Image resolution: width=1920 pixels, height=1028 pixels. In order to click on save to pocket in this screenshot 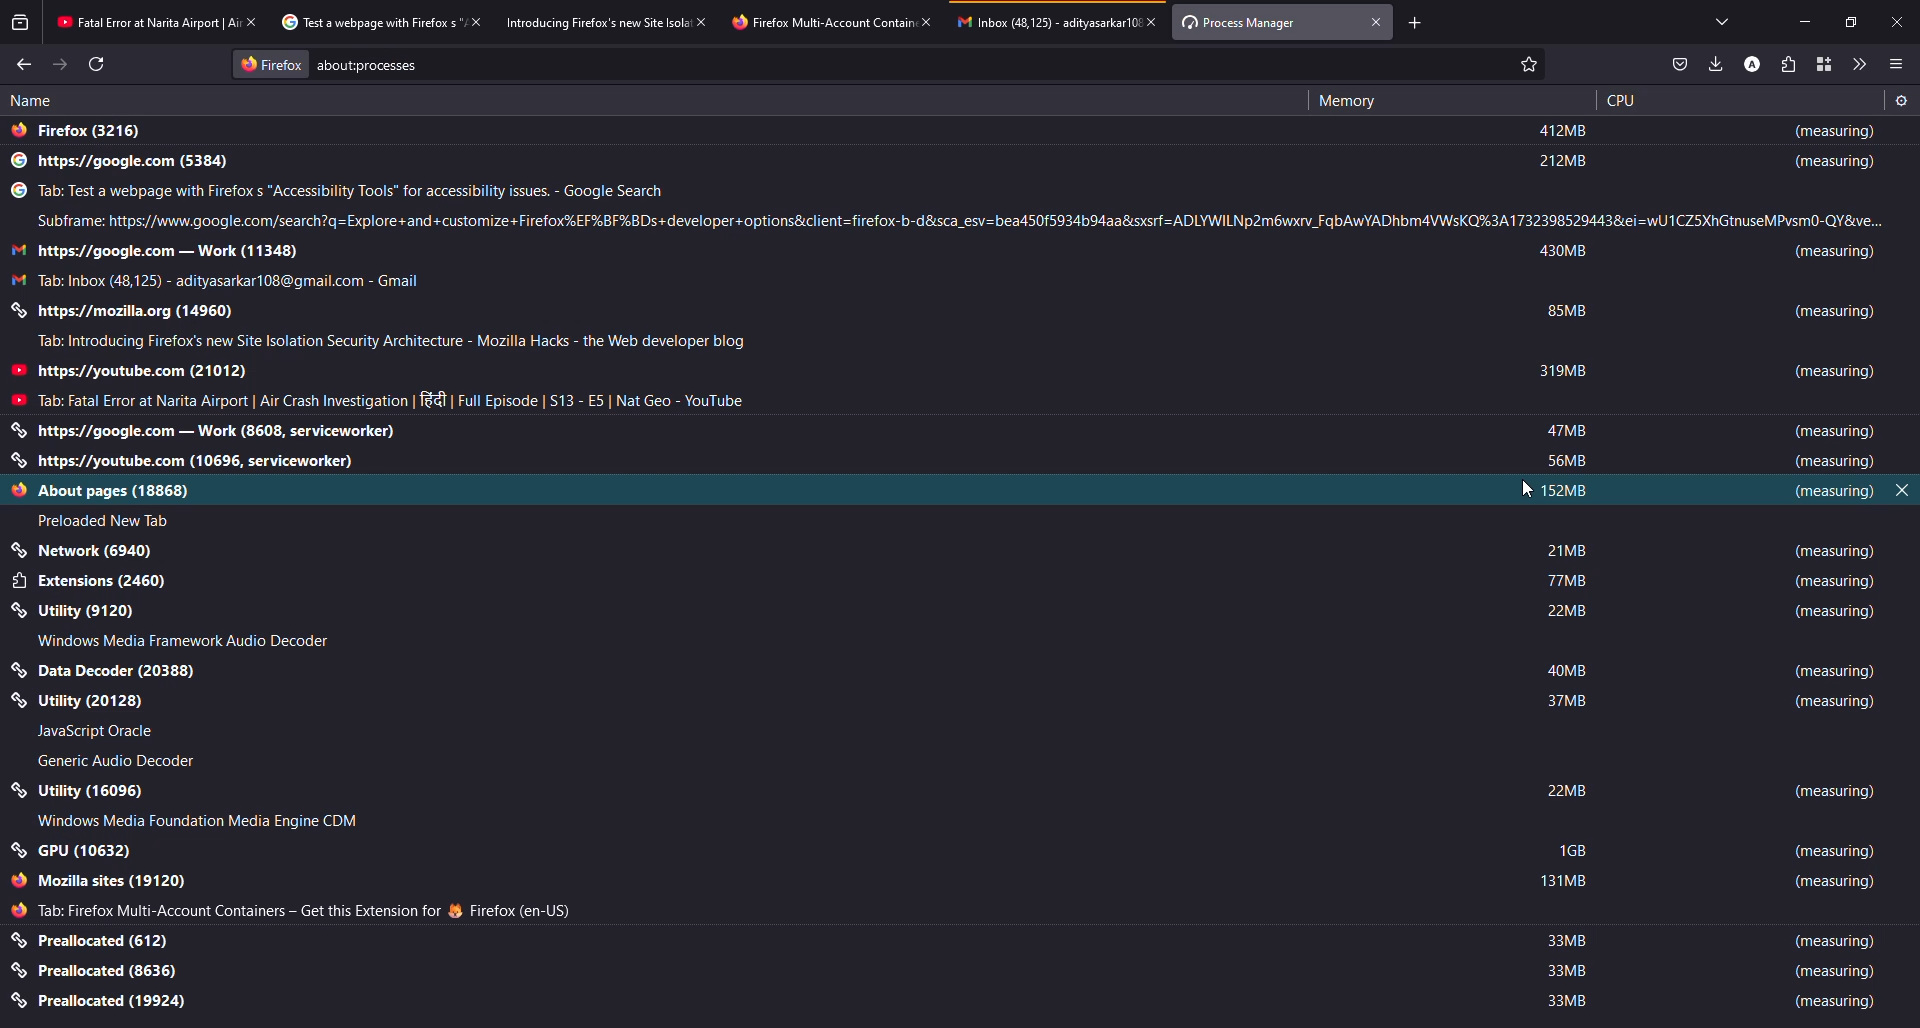, I will do `click(1680, 65)`.